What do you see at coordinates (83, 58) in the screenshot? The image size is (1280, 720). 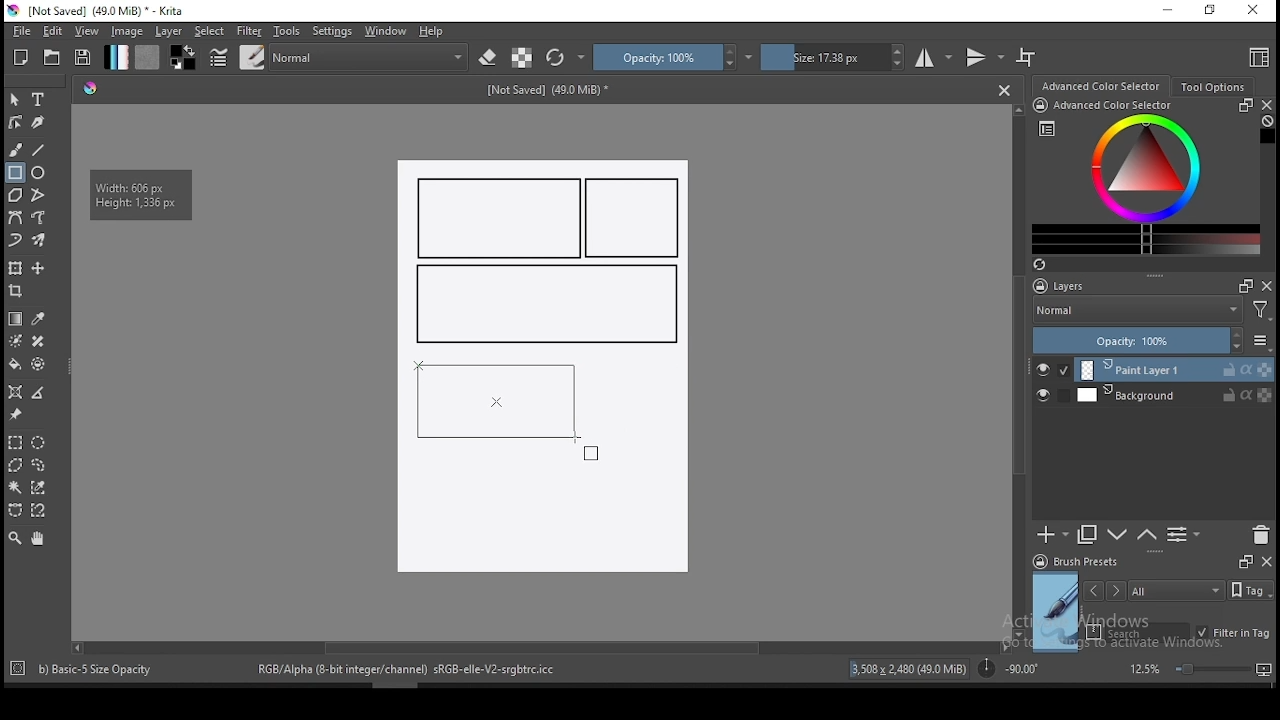 I see `save` at bounding box center [83, 58].